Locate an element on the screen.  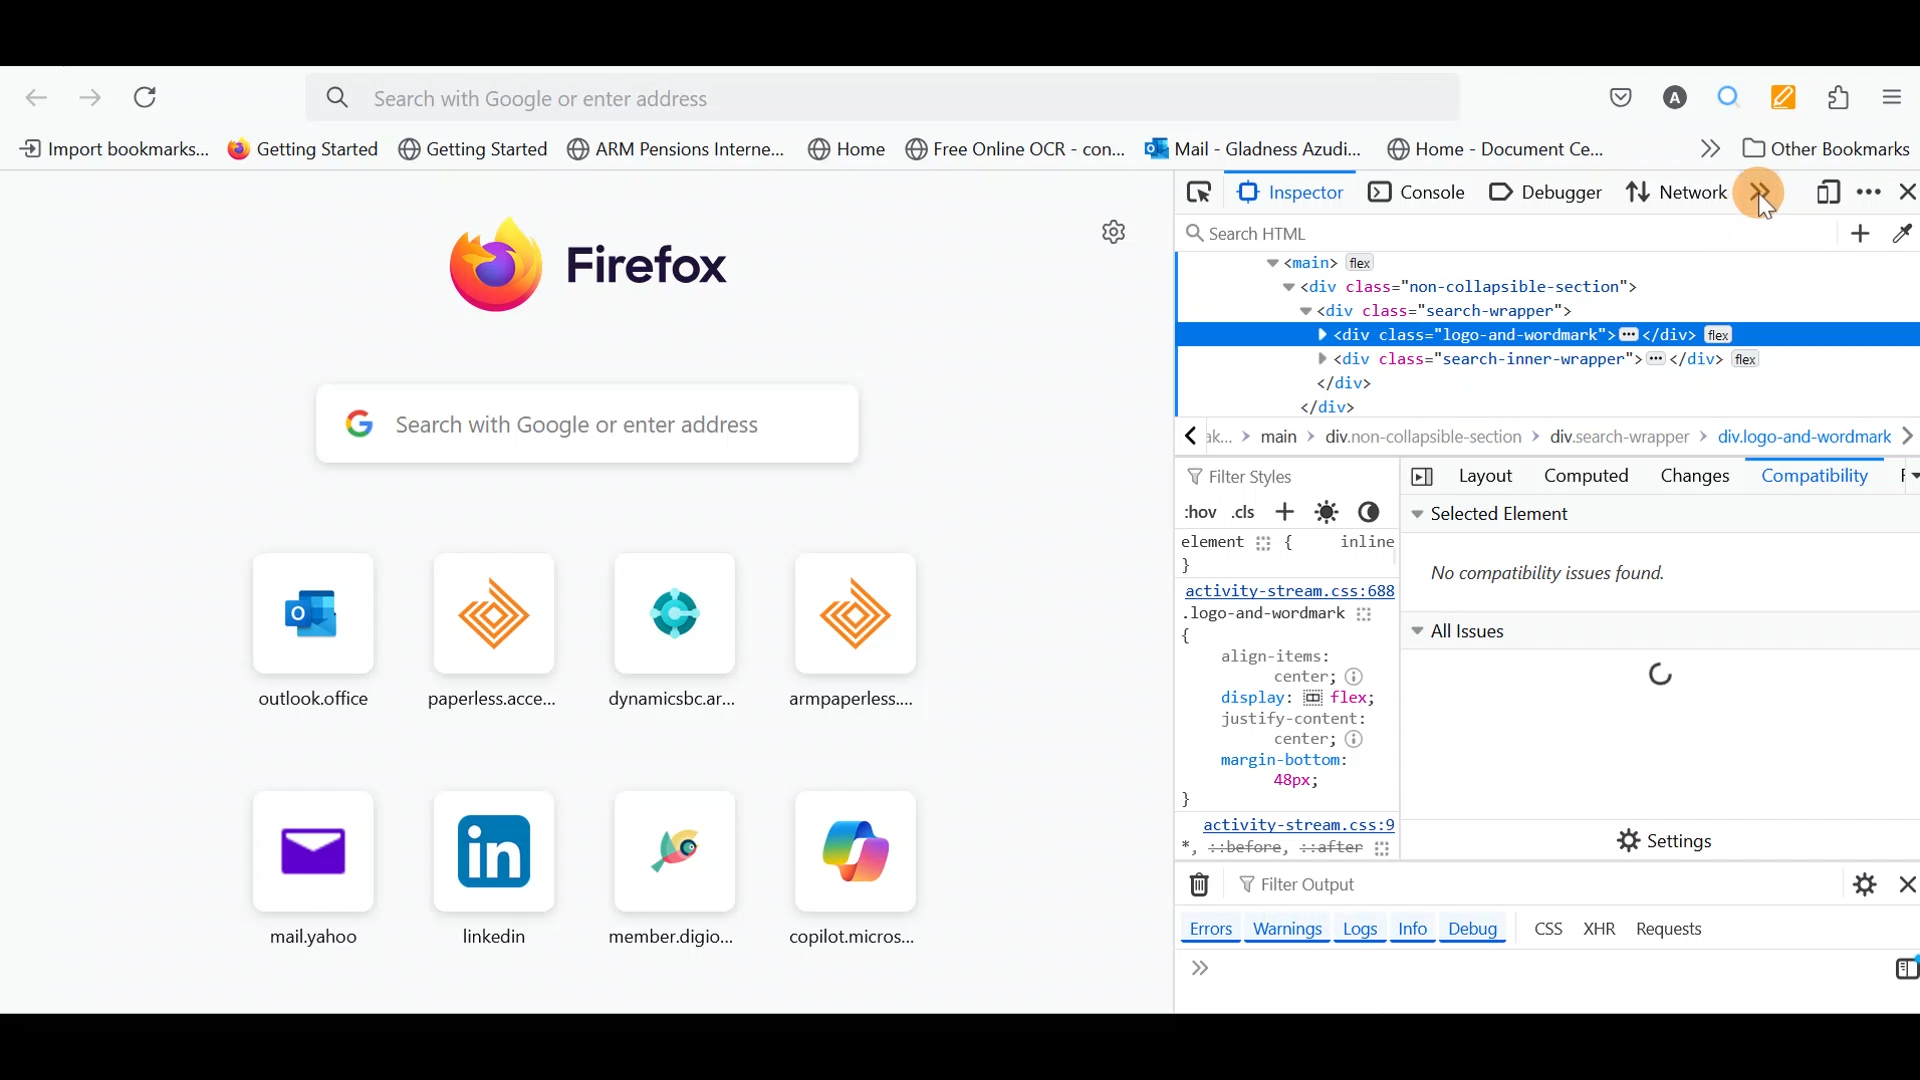
Extensions is located at coordinates (1845, 100).